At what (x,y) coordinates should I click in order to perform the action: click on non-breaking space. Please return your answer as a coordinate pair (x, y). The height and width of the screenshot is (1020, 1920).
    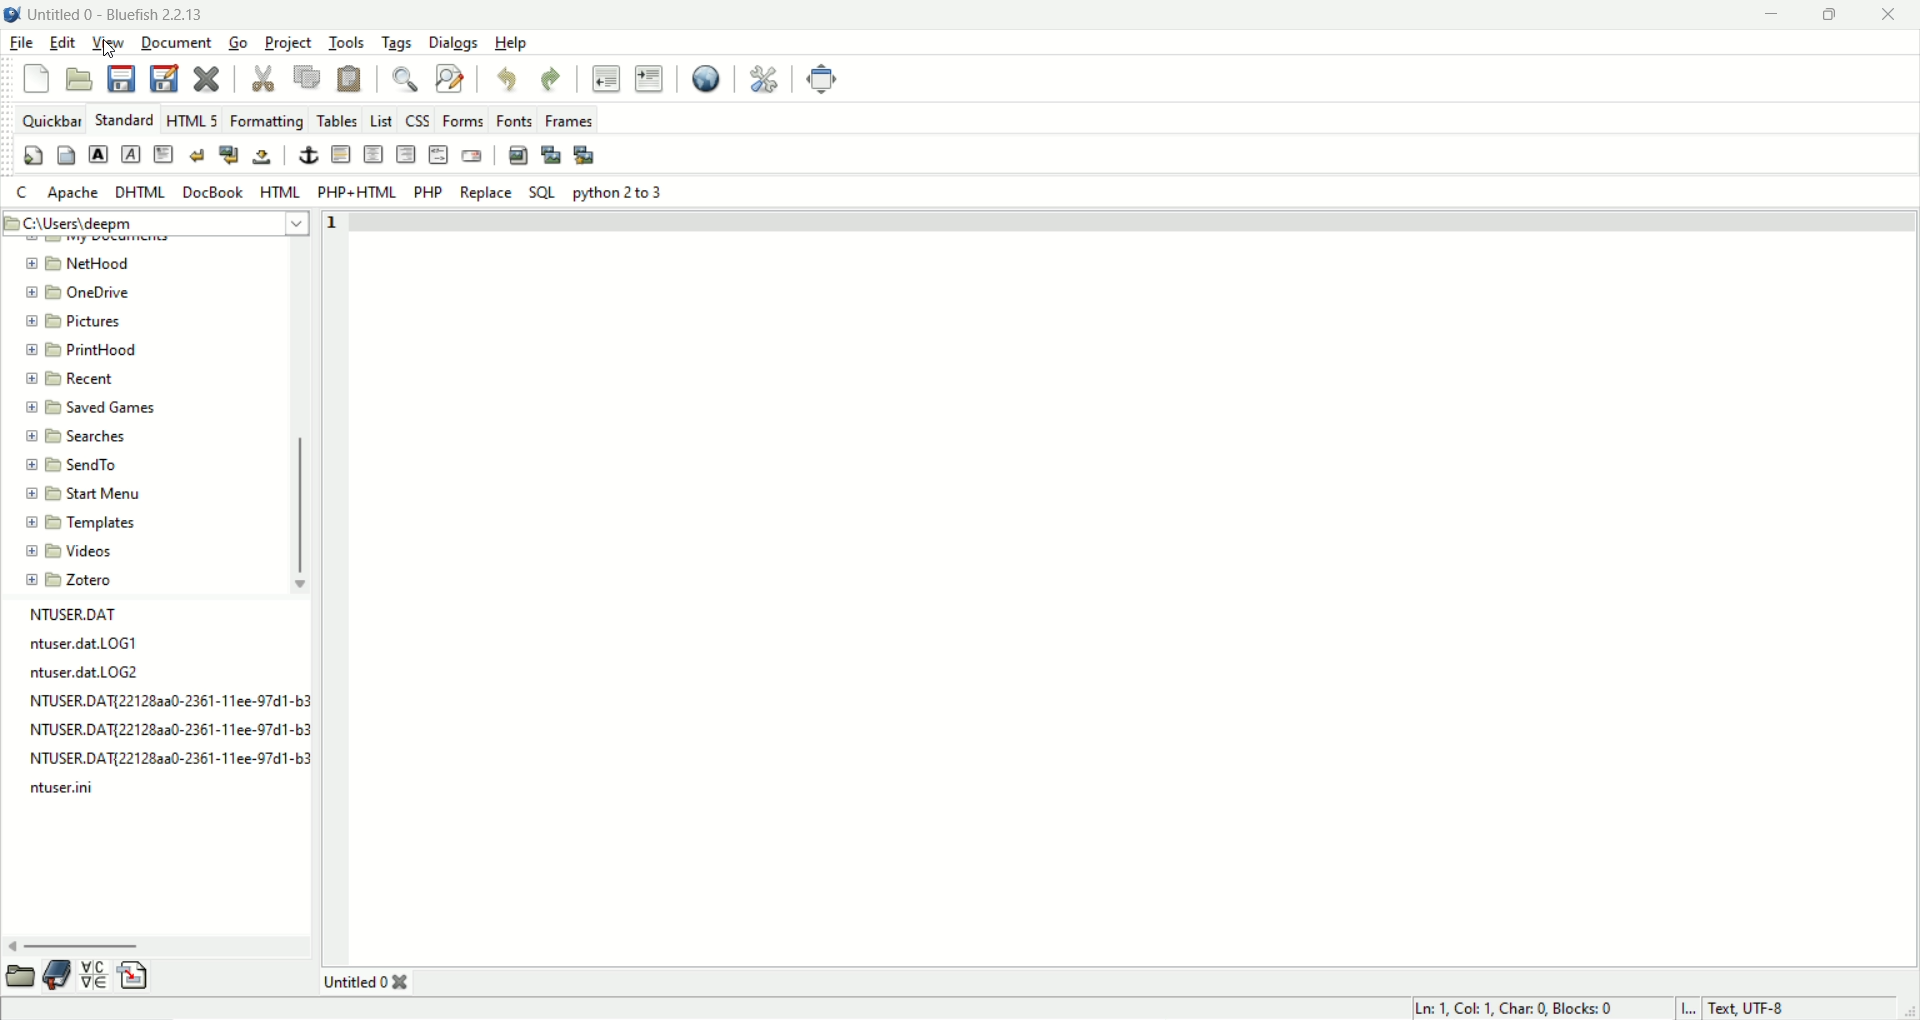
    Looking at the image, I should click on (265, 158).